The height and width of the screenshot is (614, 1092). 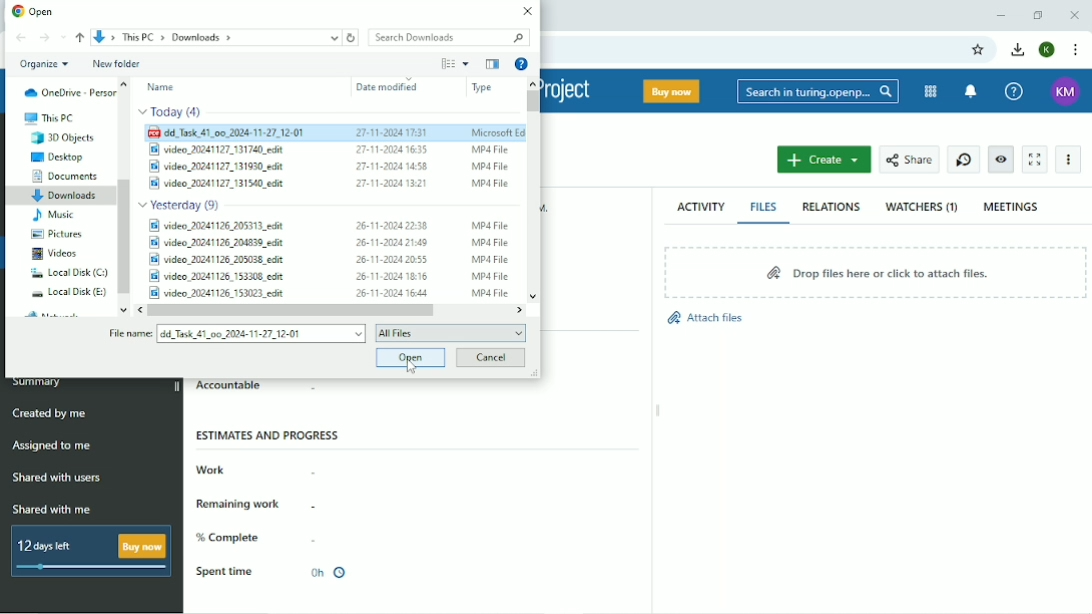 I want to click on scroll down, so click(x=534, y=290).